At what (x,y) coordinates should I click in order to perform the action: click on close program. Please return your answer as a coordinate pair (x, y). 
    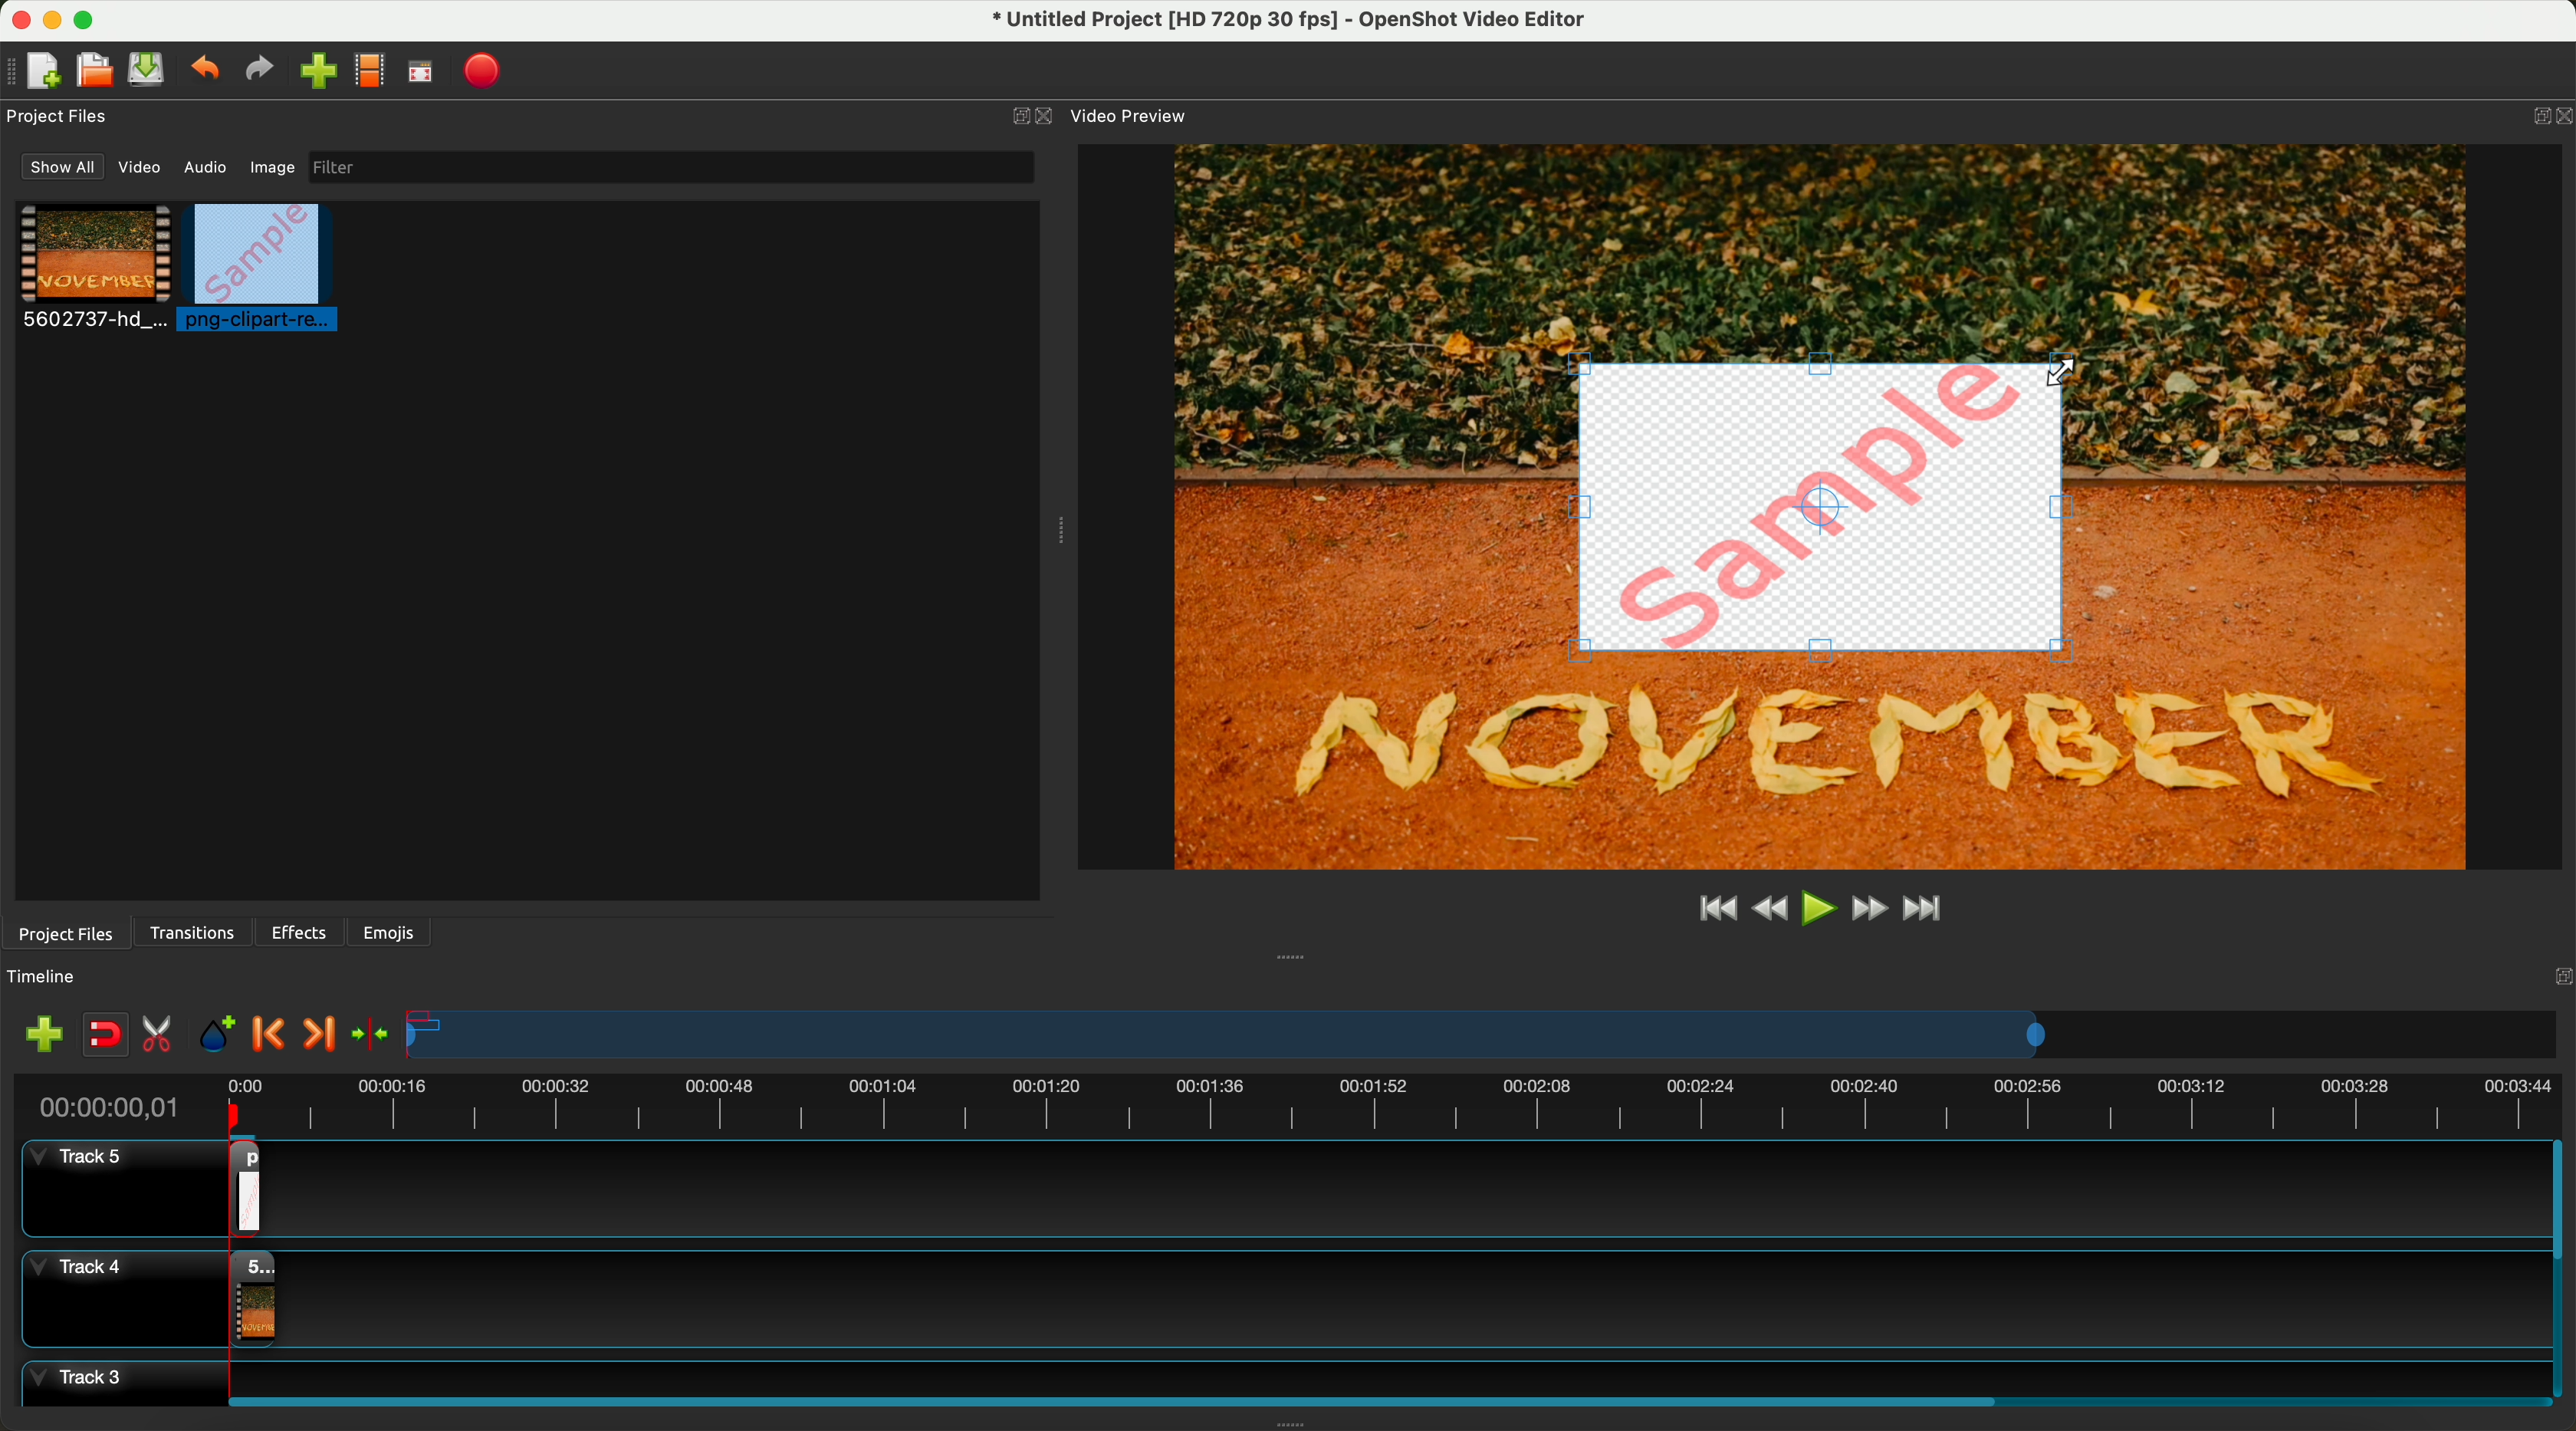
    Looking at the image, I should click on (16, 17).